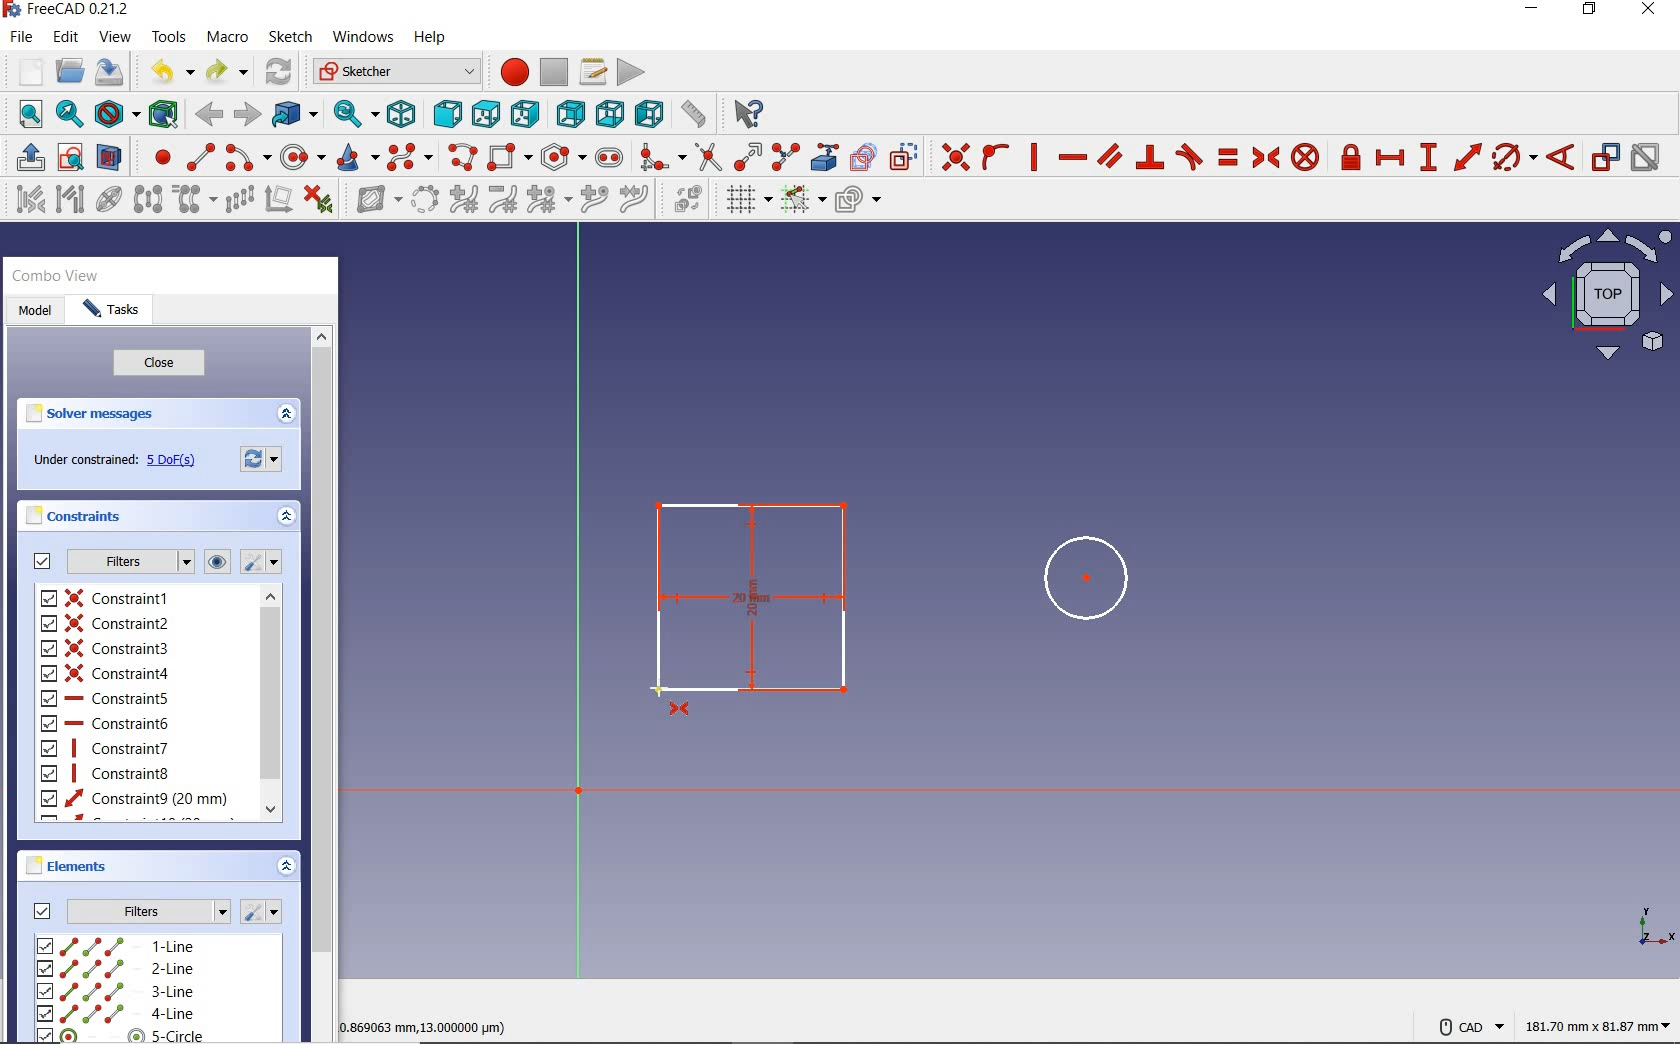  Describe the element at coordinates (288, 518) in the screenshot. I see `expand` at that location.